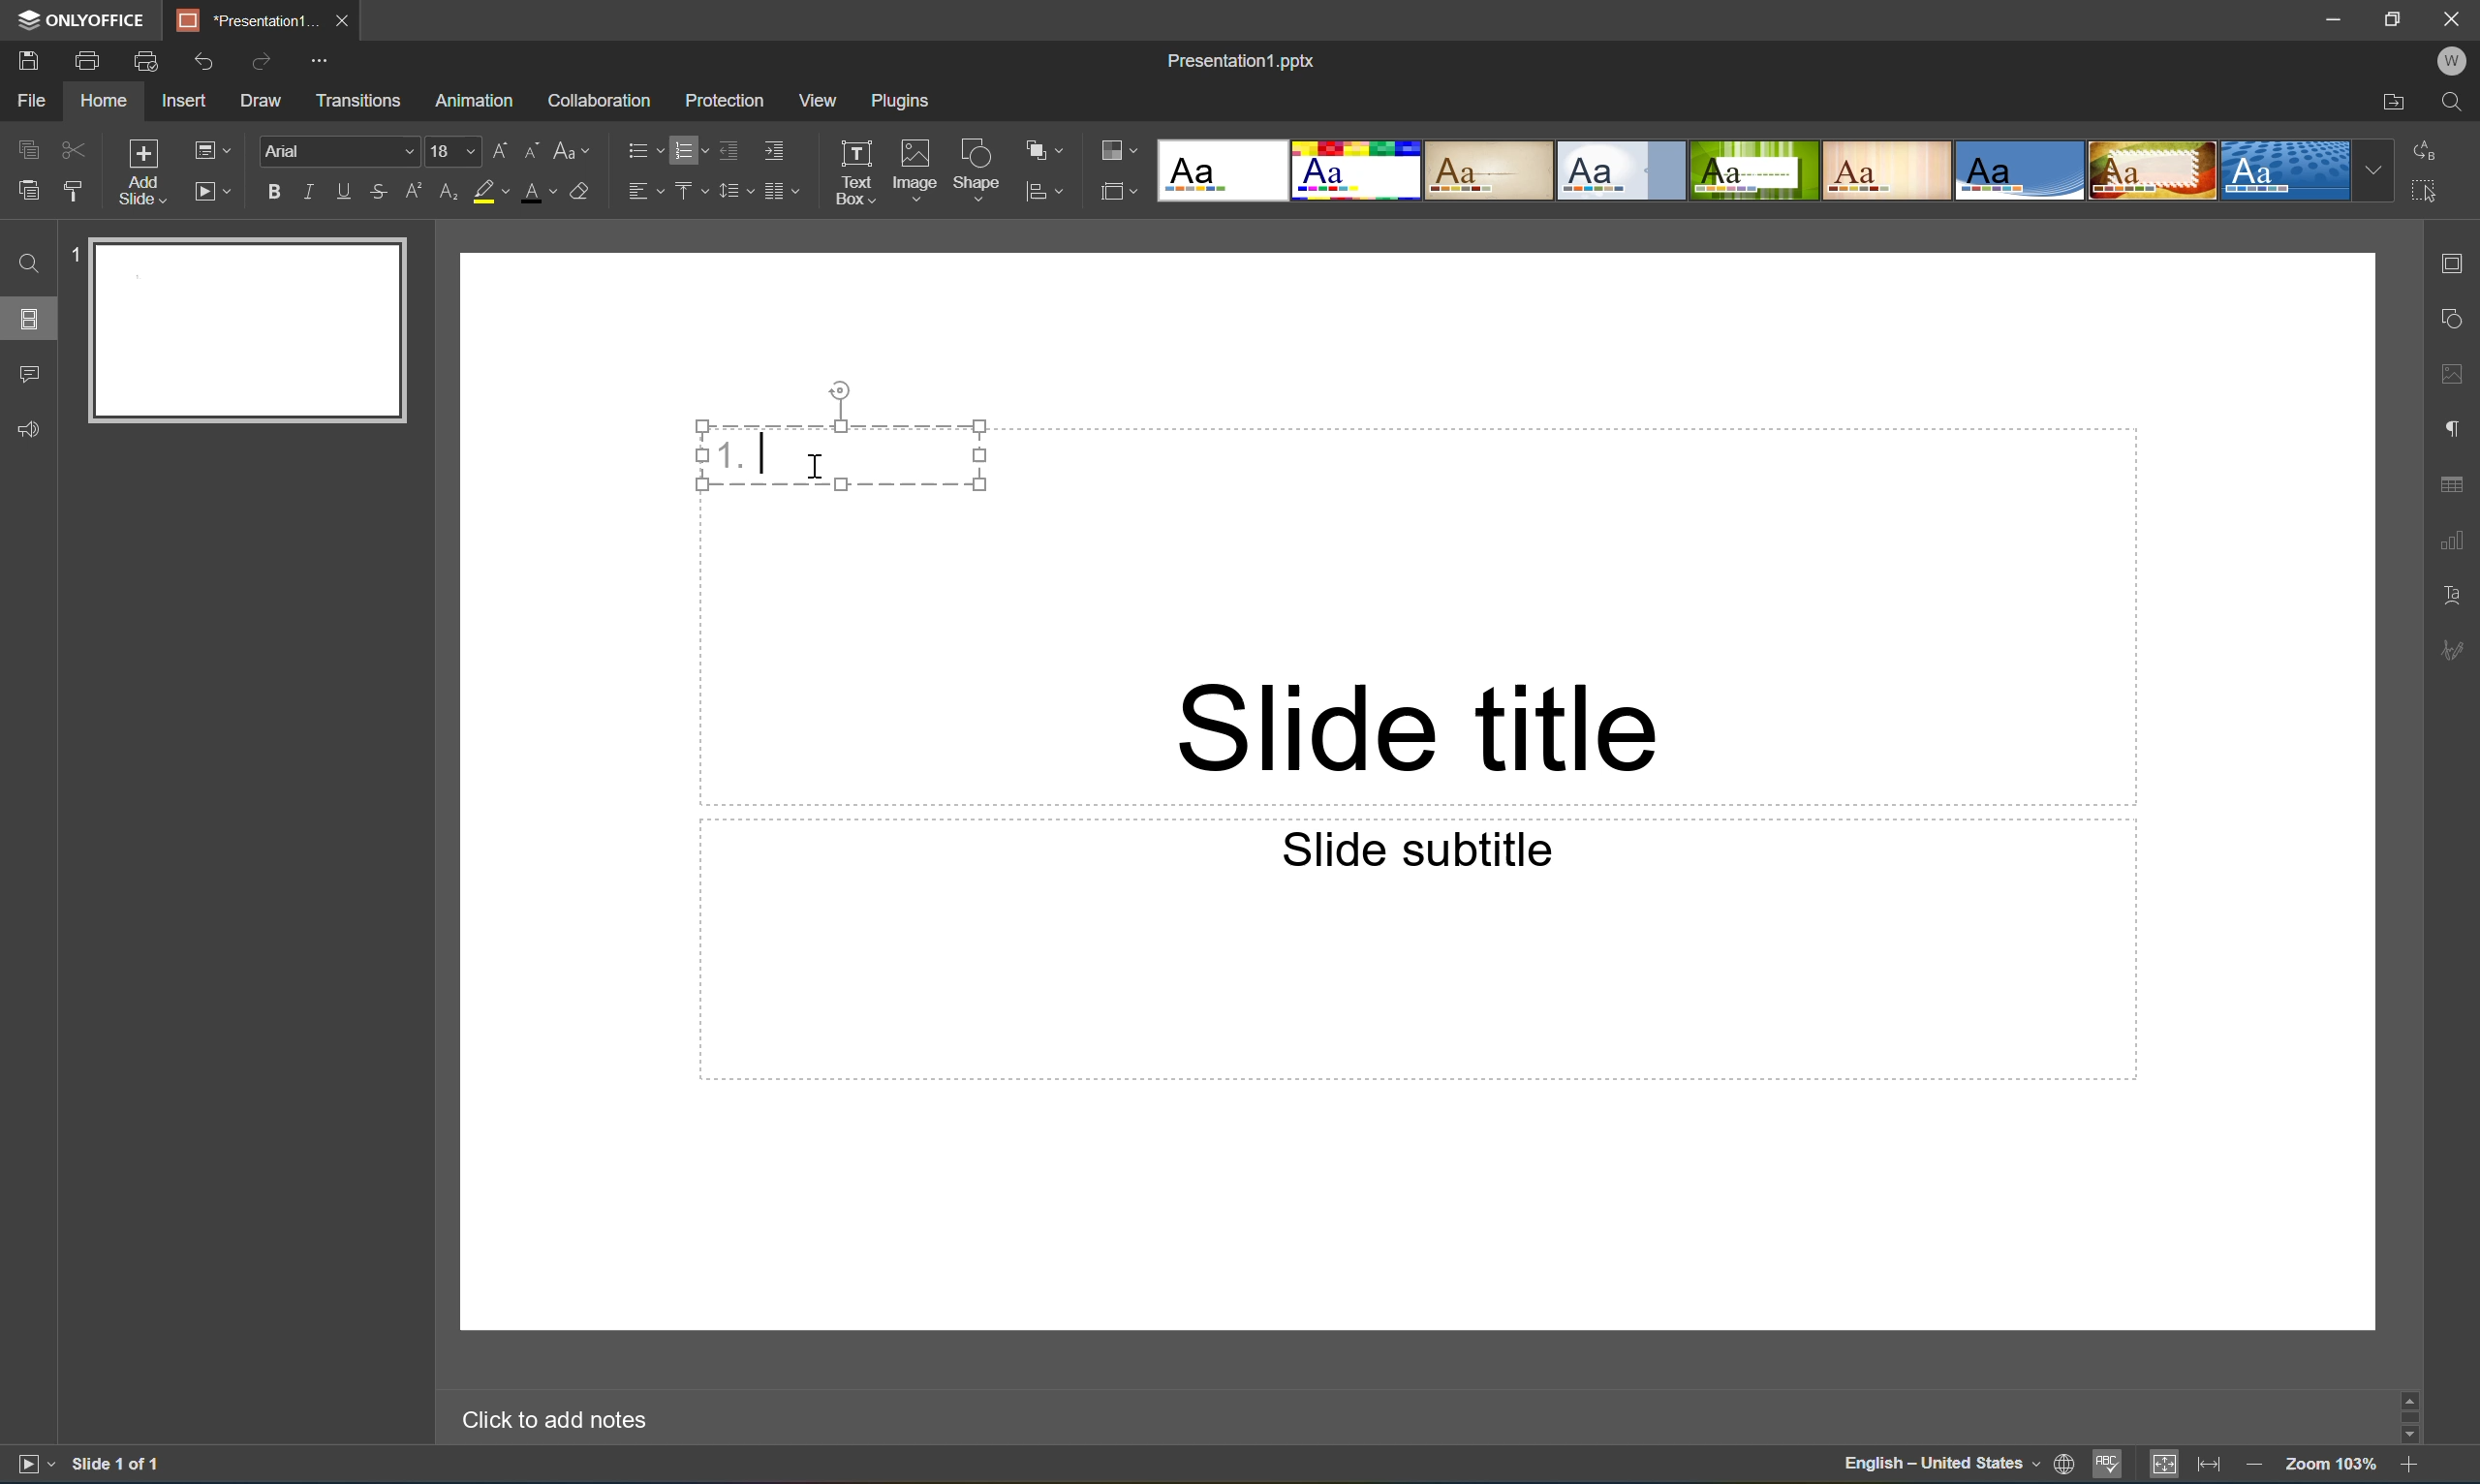  What do you see at coordinates (72, 144) in the screenshot?
I see `Cut` at bounding box center [72, 144].